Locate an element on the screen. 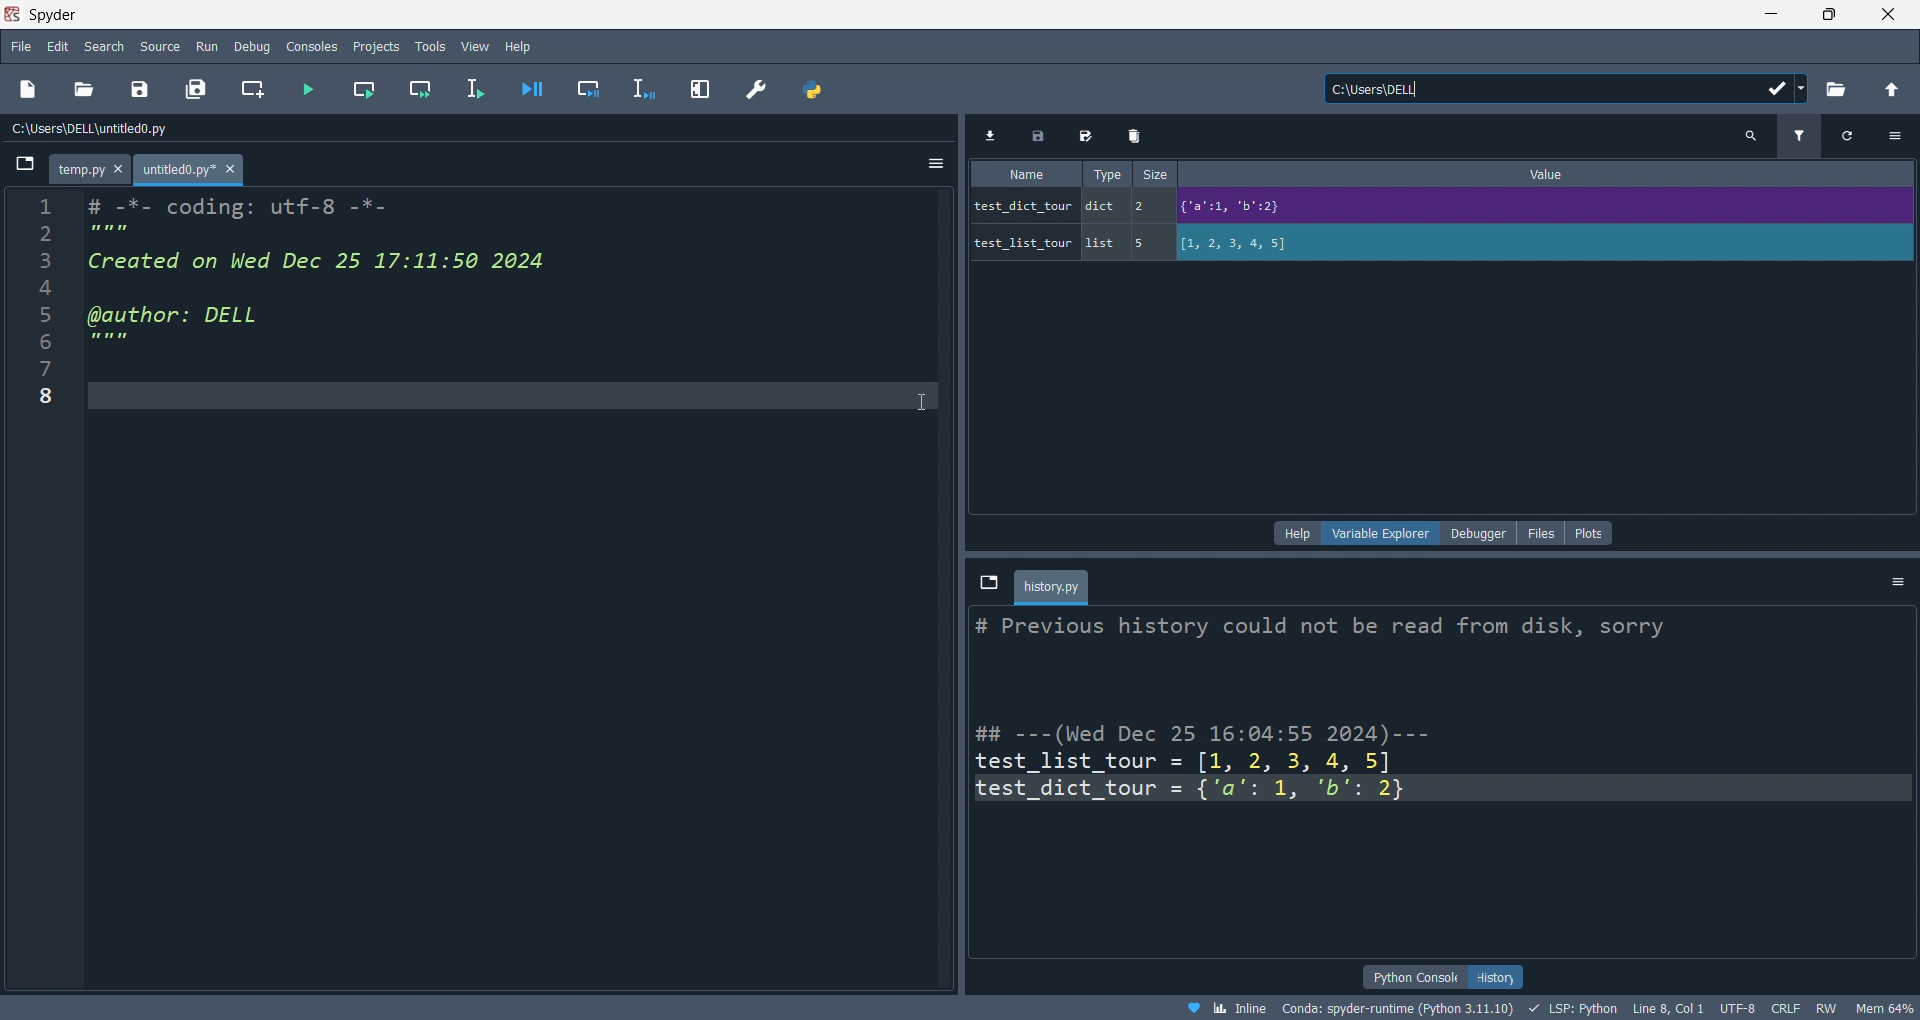  expand pane is located at coordinates (704, 87).